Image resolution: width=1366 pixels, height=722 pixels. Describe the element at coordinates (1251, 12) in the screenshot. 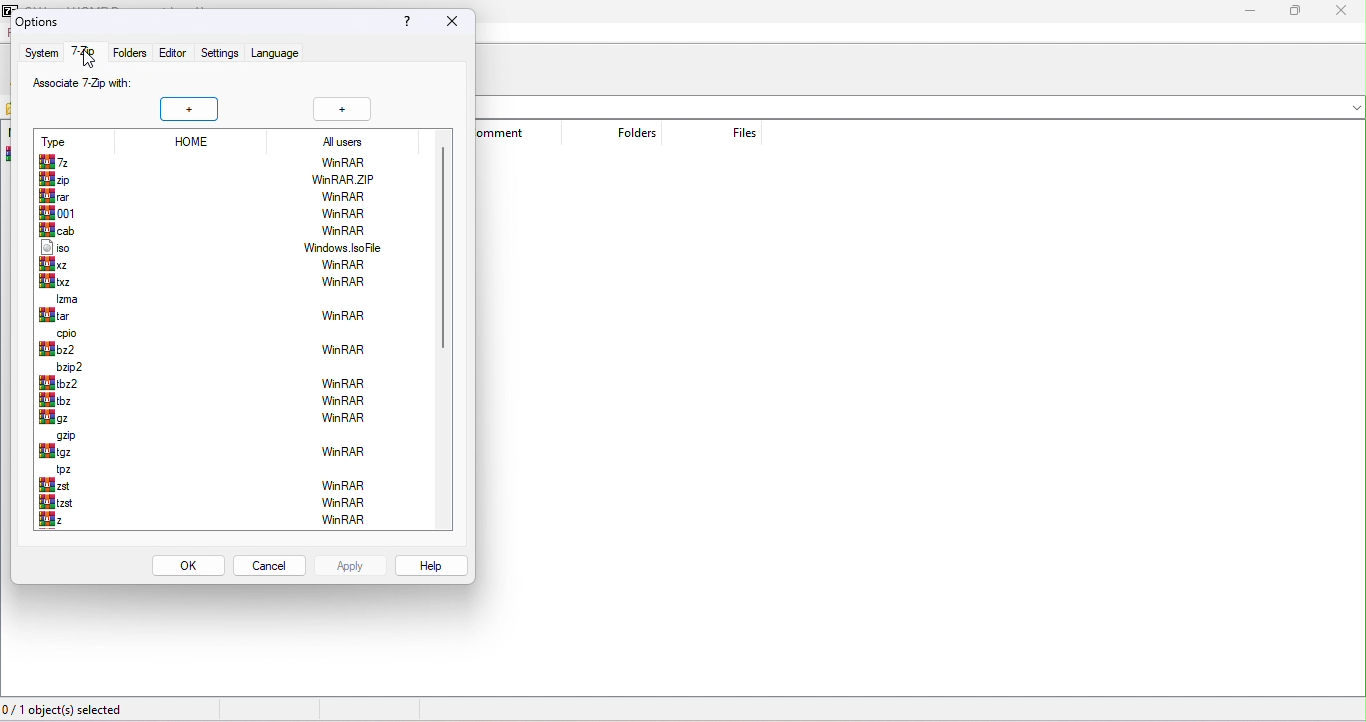

I see `minimize` at that location.